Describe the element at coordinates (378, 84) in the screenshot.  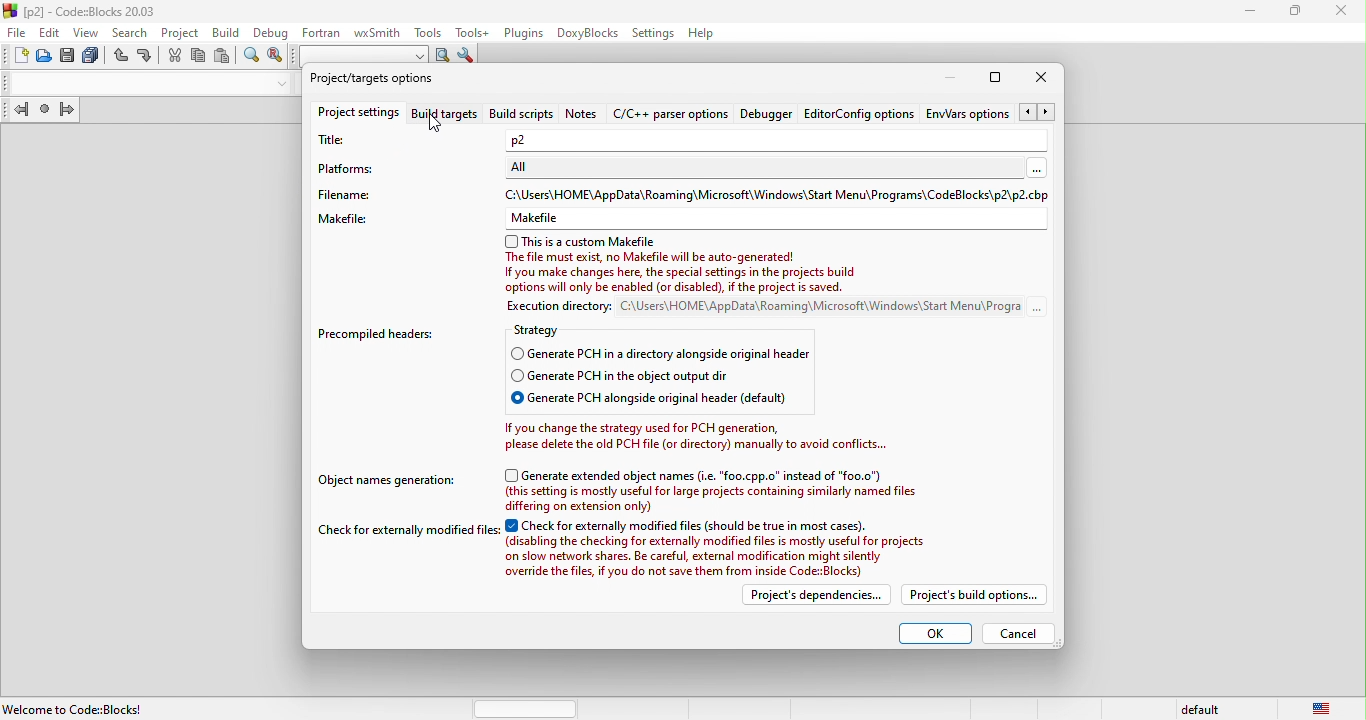
I see `project\target option` at that location.